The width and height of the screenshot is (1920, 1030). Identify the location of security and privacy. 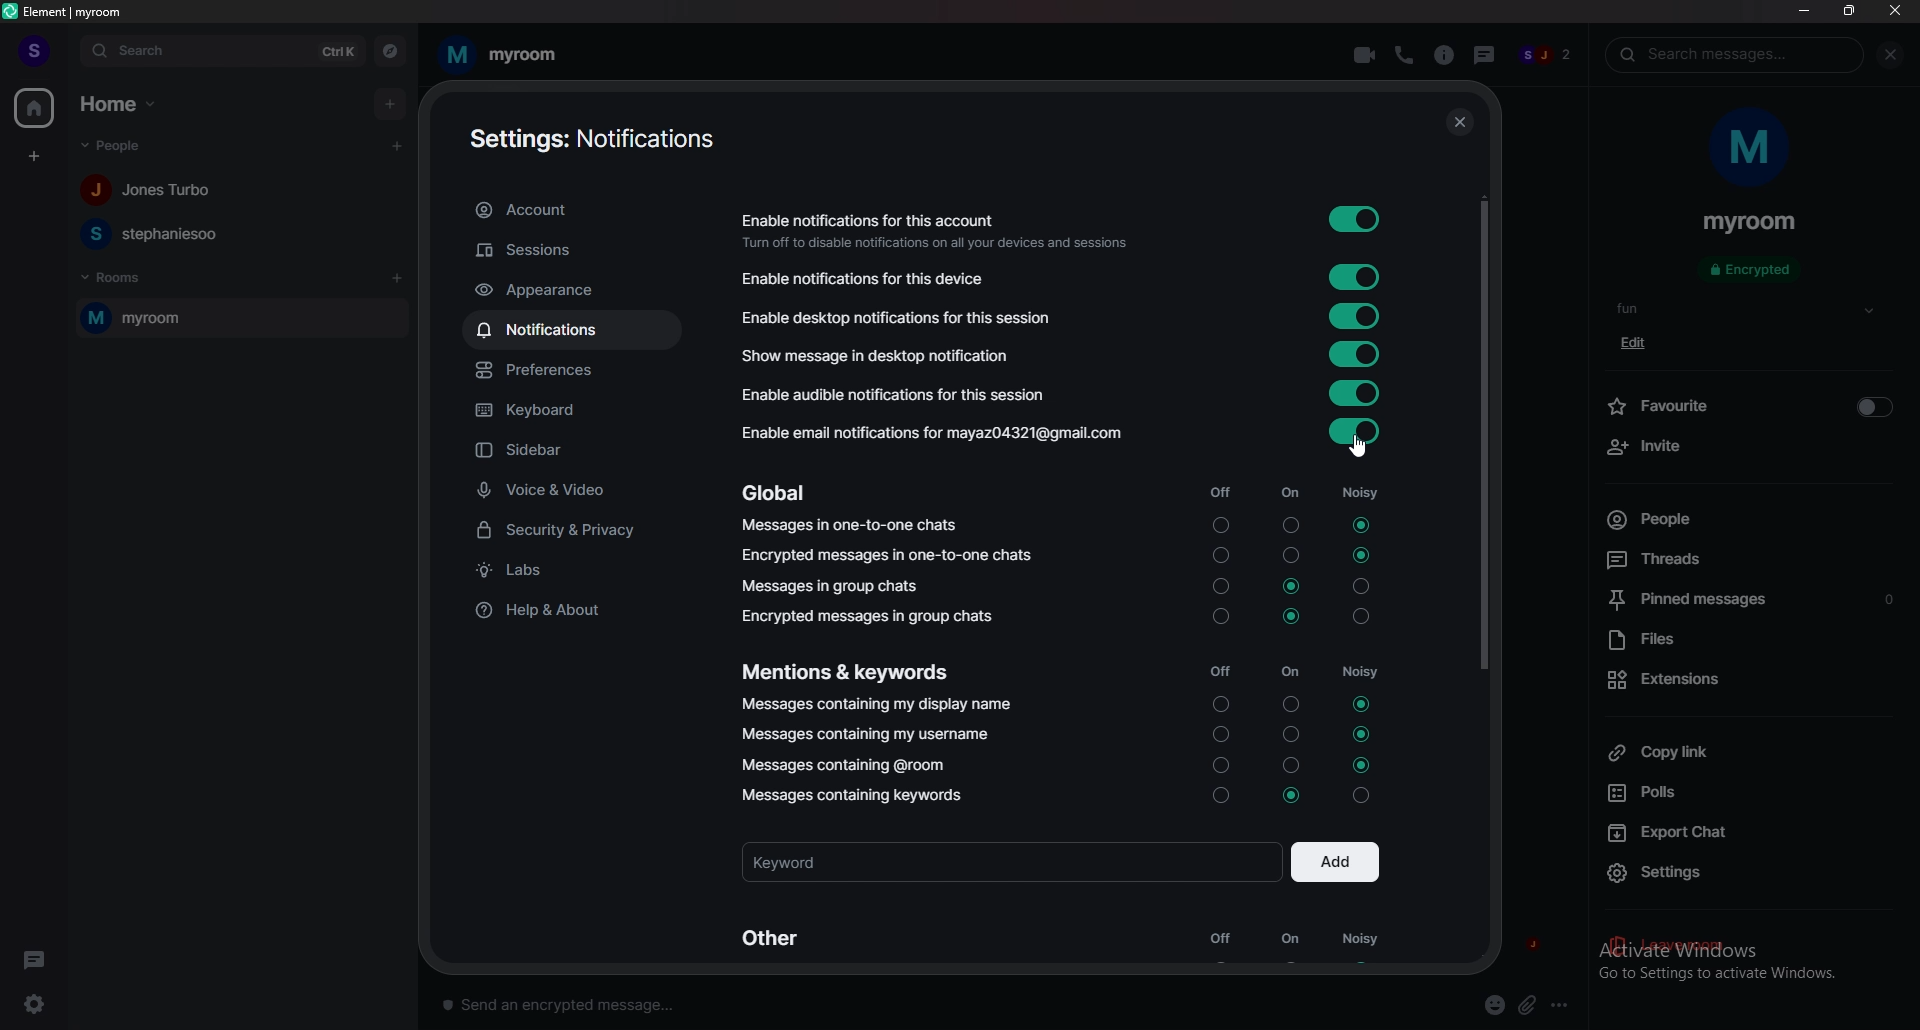
(572, 532).